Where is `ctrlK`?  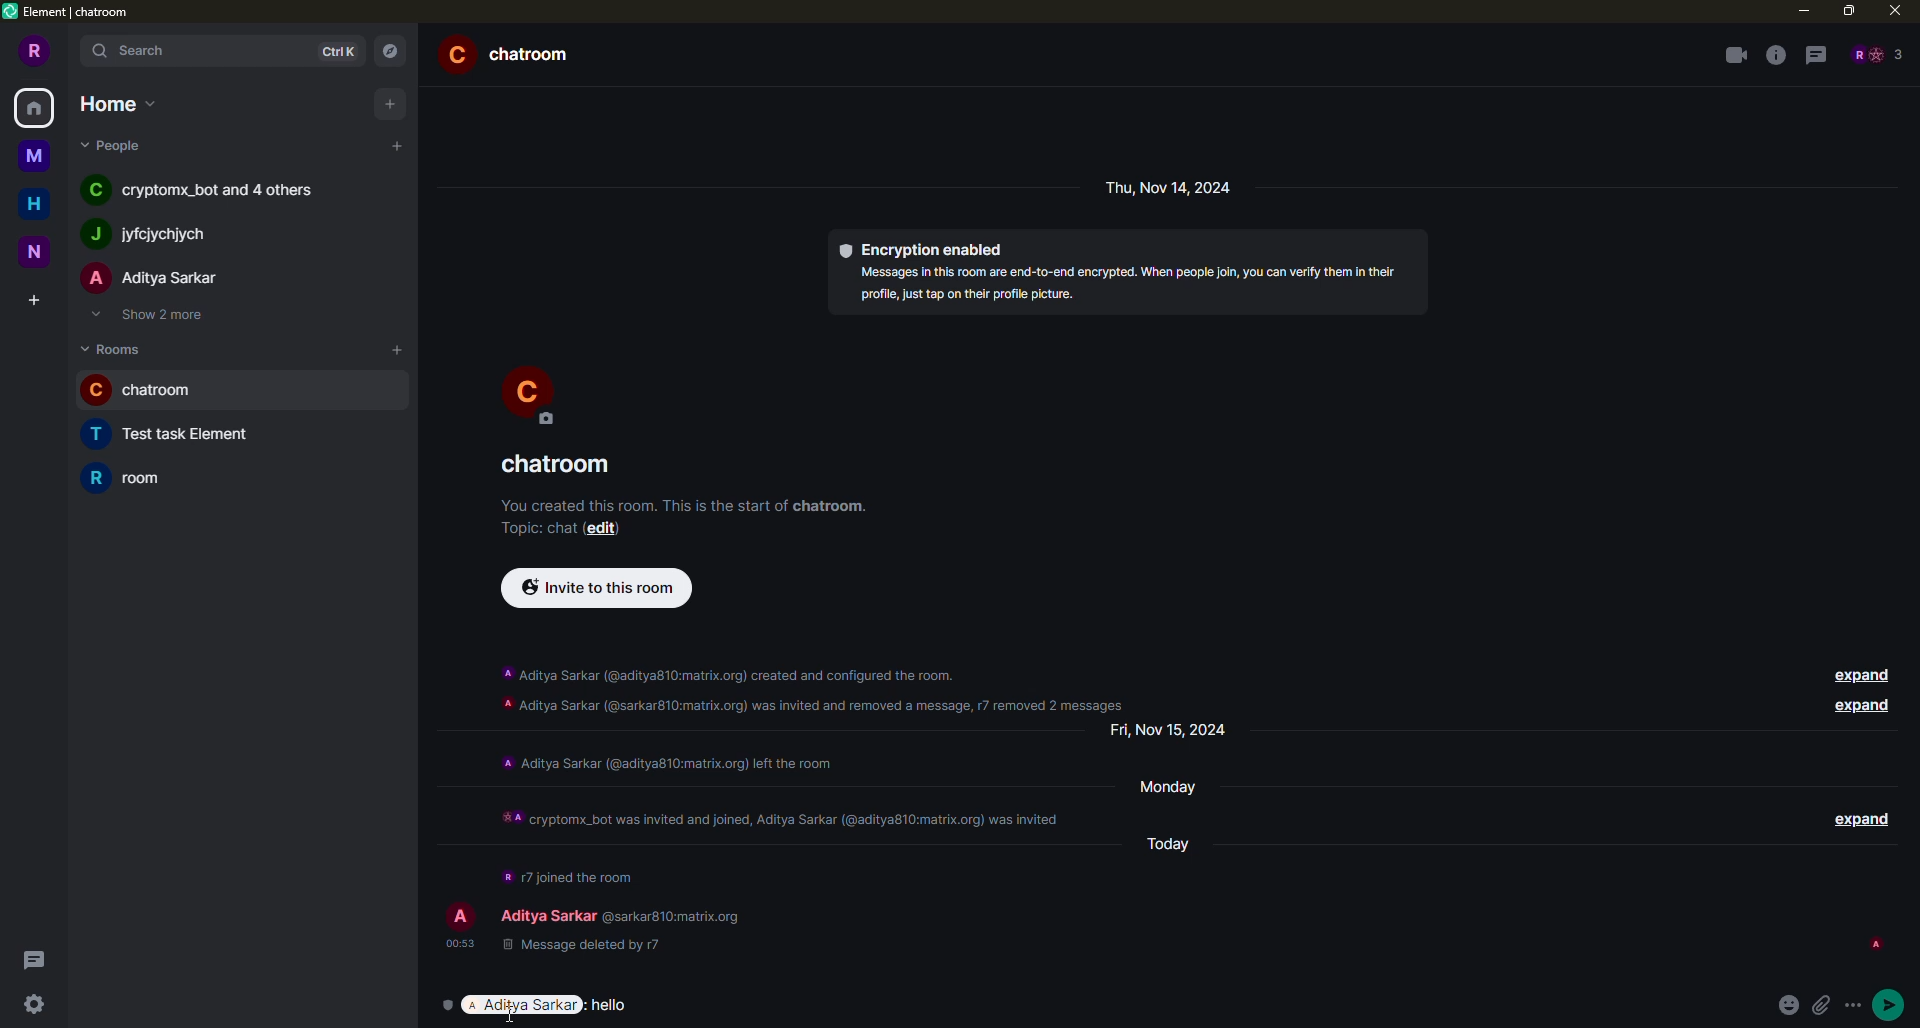 ctrlK is located at coordinates (334, 51).